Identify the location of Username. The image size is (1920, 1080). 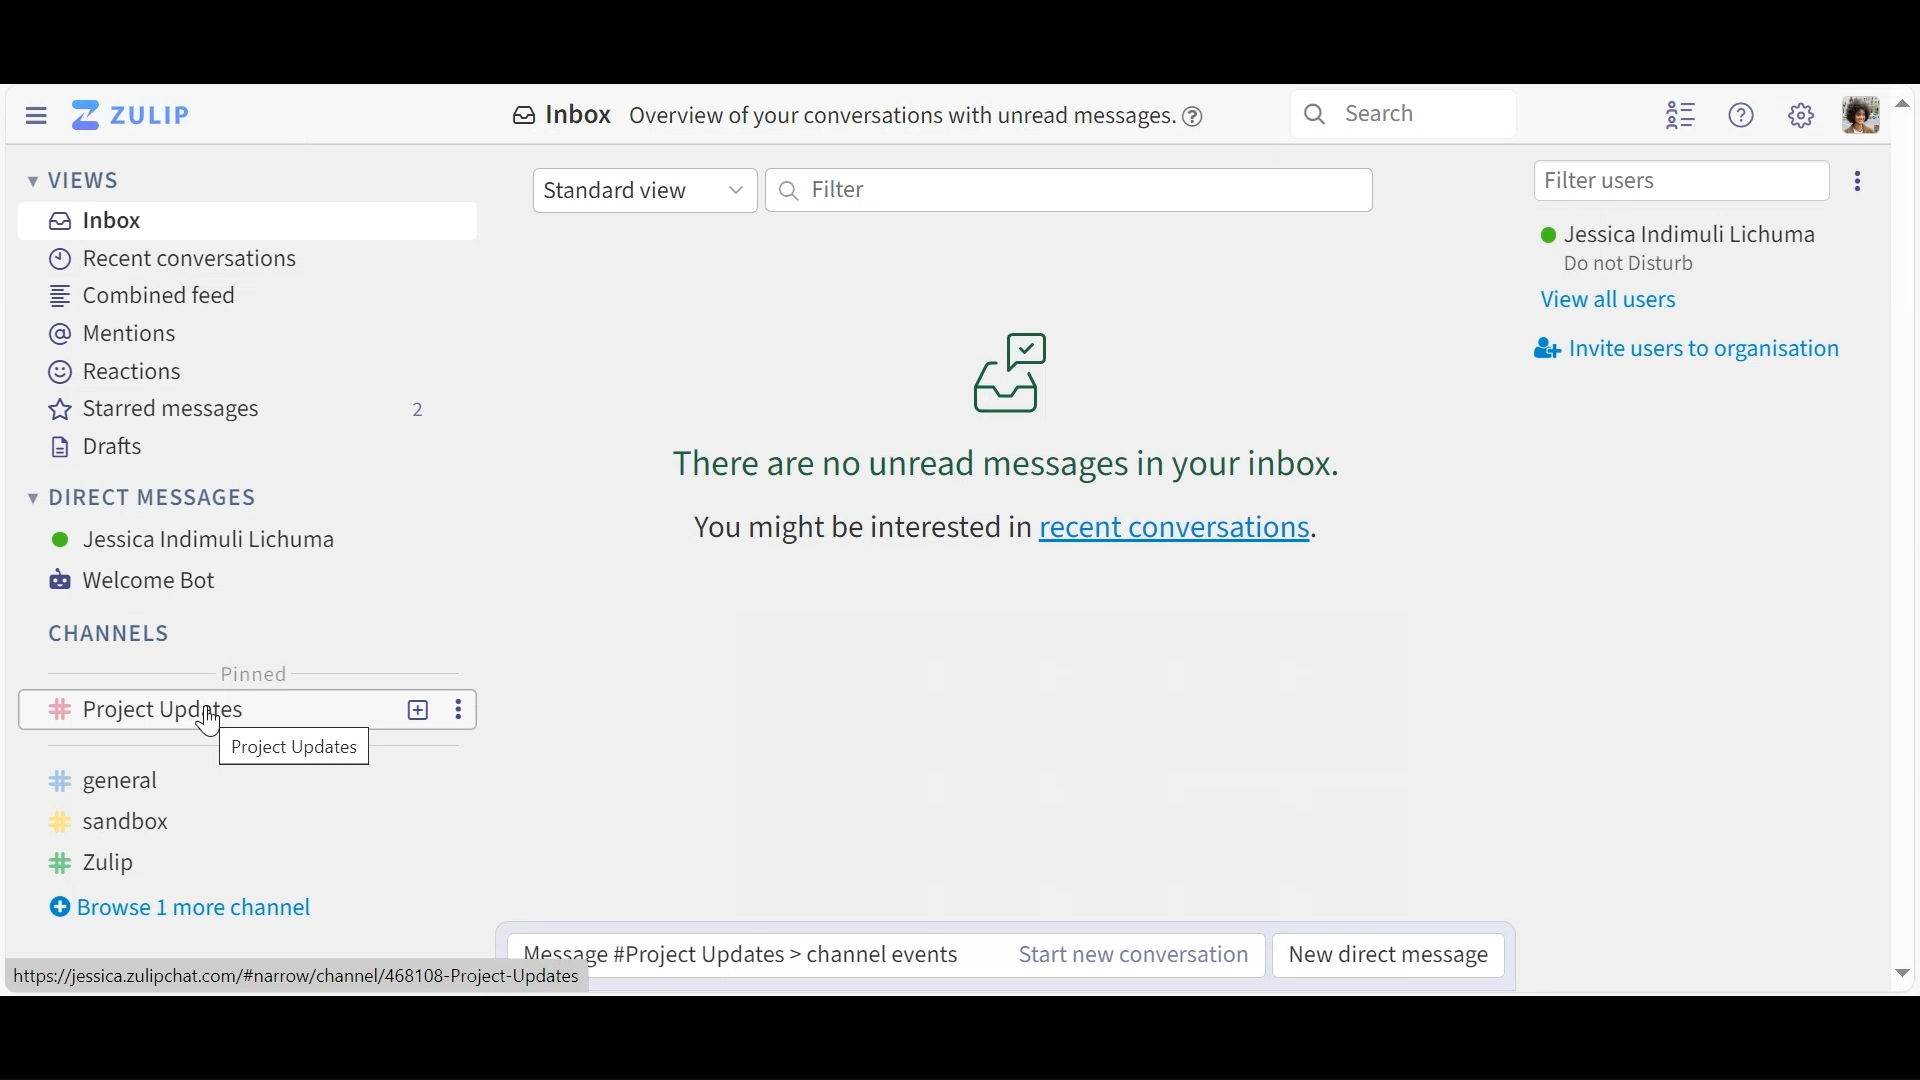
(1675, 237).